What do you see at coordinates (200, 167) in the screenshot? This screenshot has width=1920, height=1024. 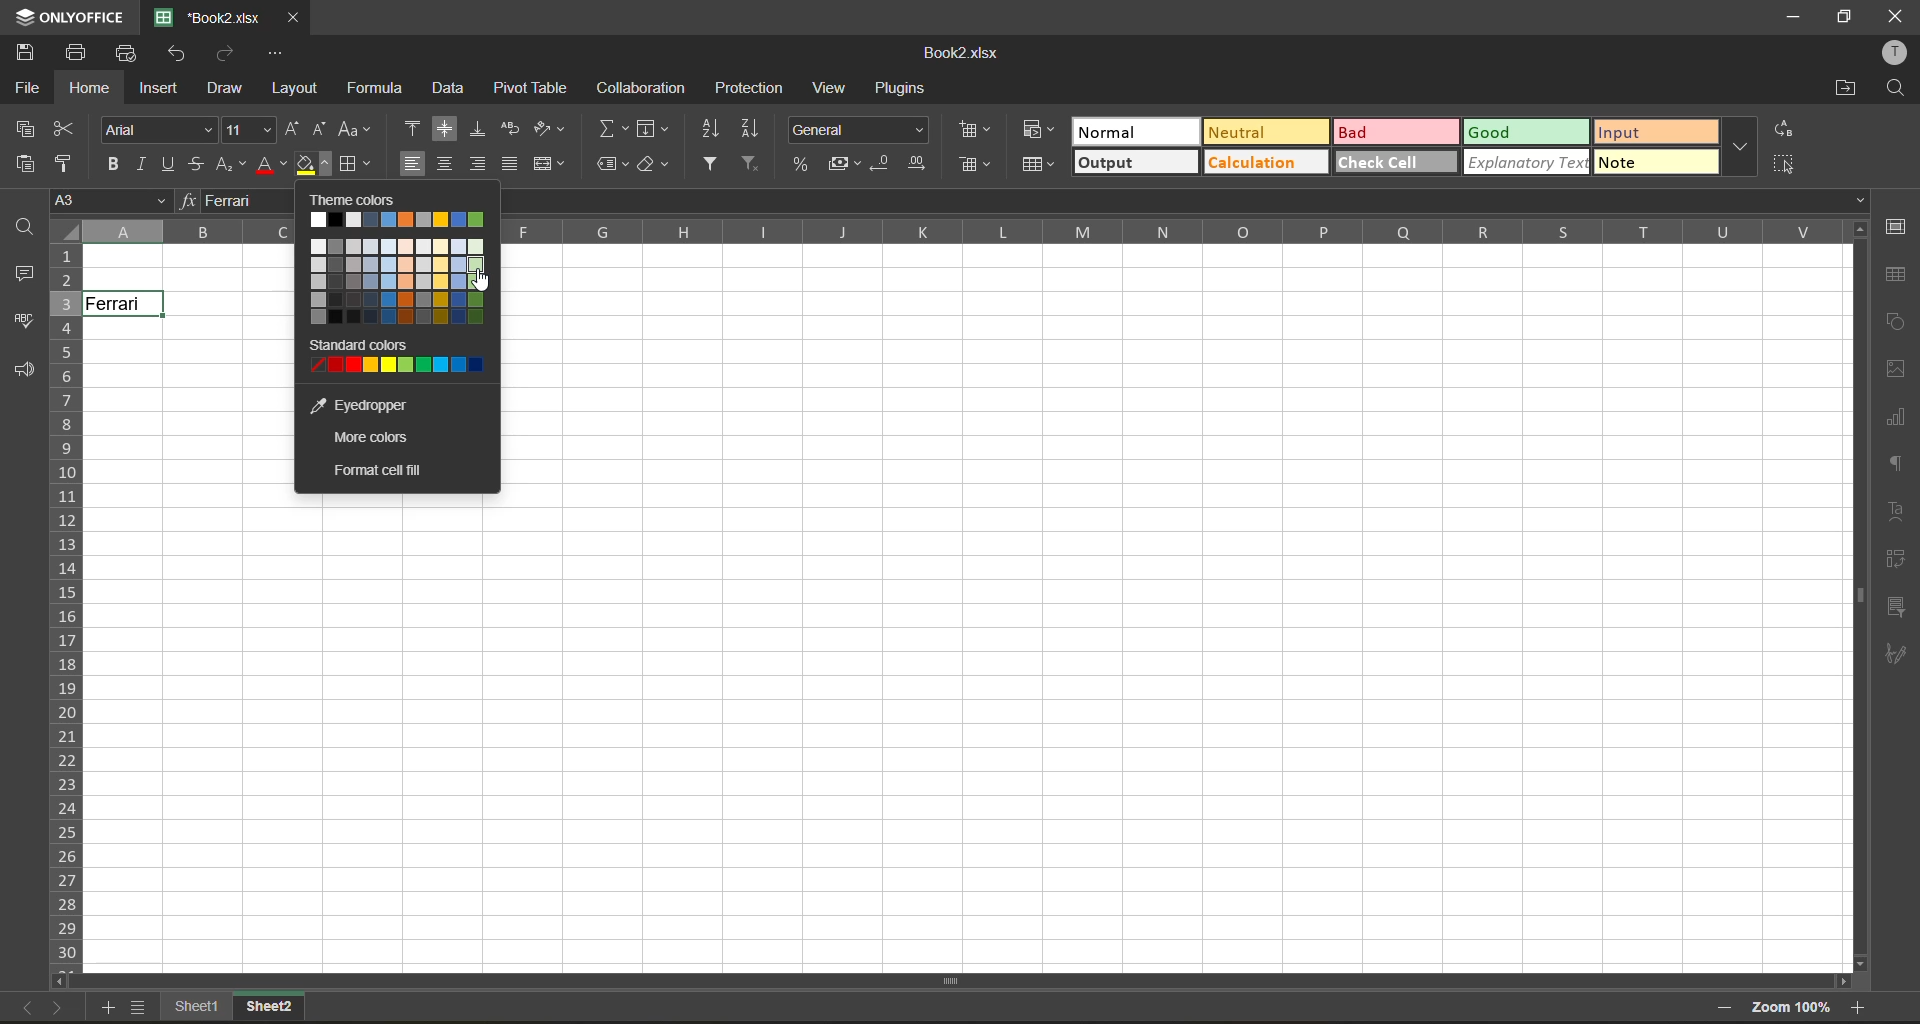 I see `strikethrough` at bounding box center [200, 167].